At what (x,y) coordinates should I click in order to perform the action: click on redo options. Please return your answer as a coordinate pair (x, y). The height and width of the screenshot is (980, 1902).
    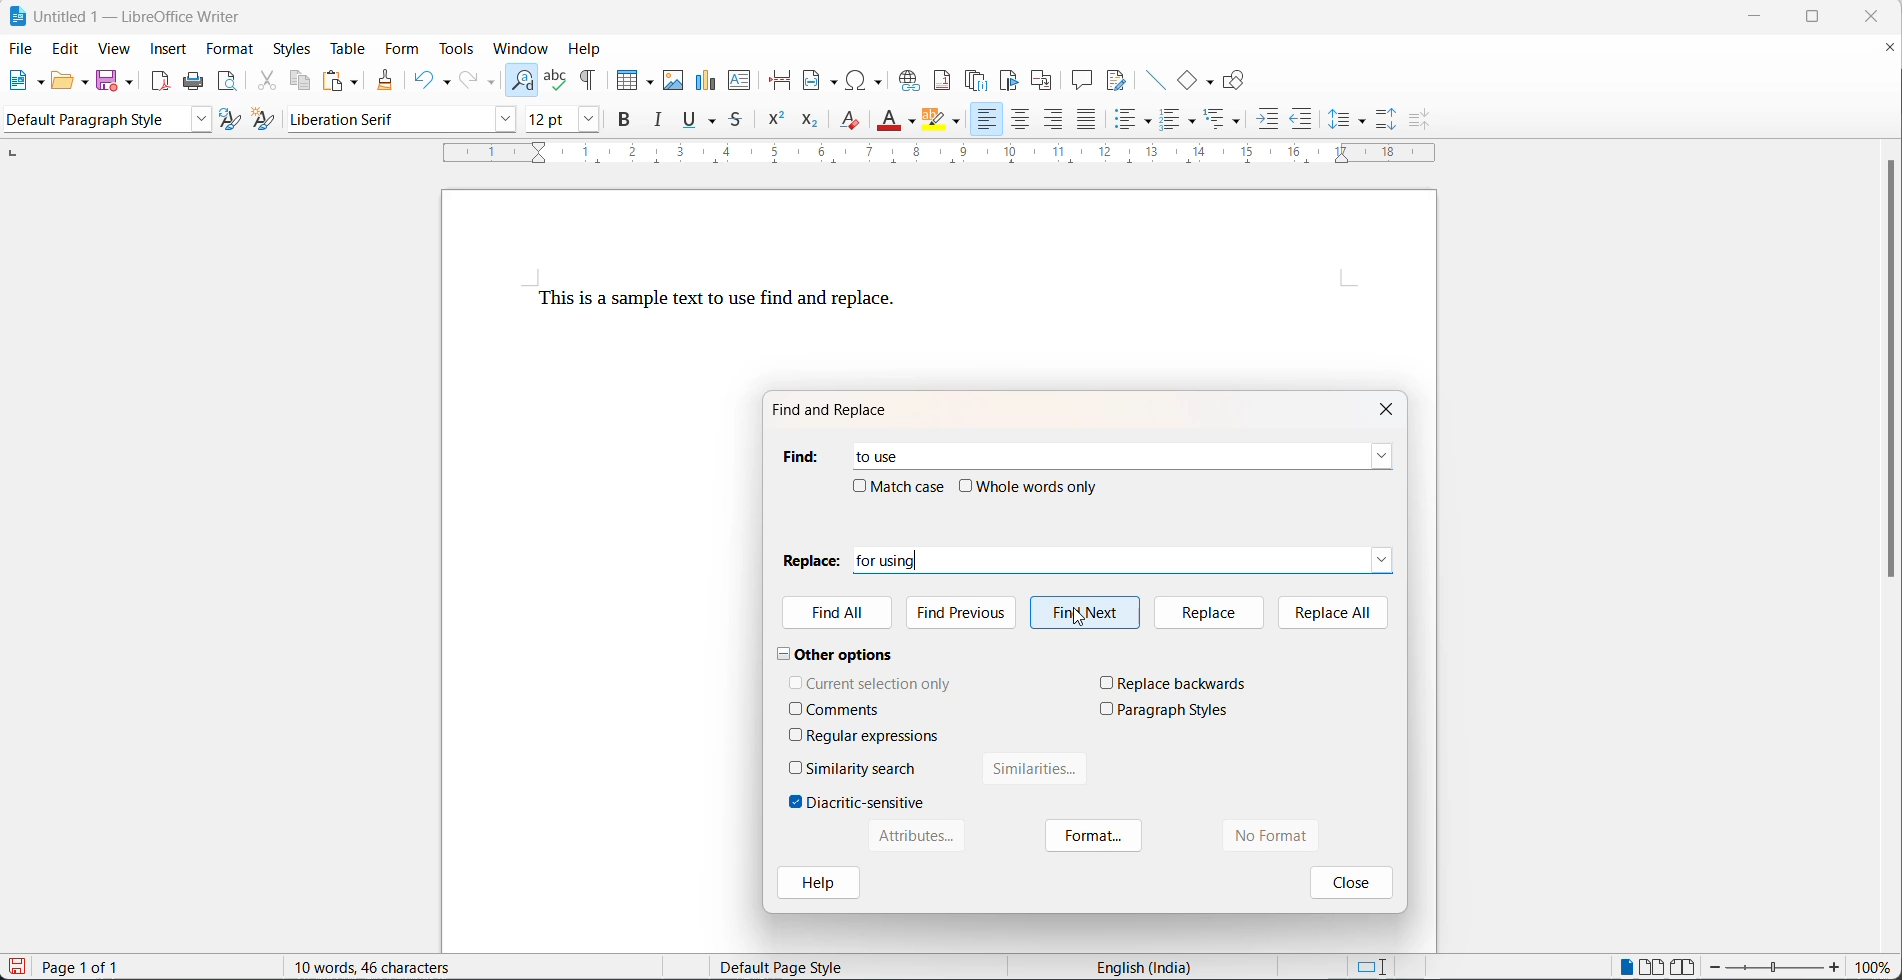
    Looking at the image, I should click on (492, 83).